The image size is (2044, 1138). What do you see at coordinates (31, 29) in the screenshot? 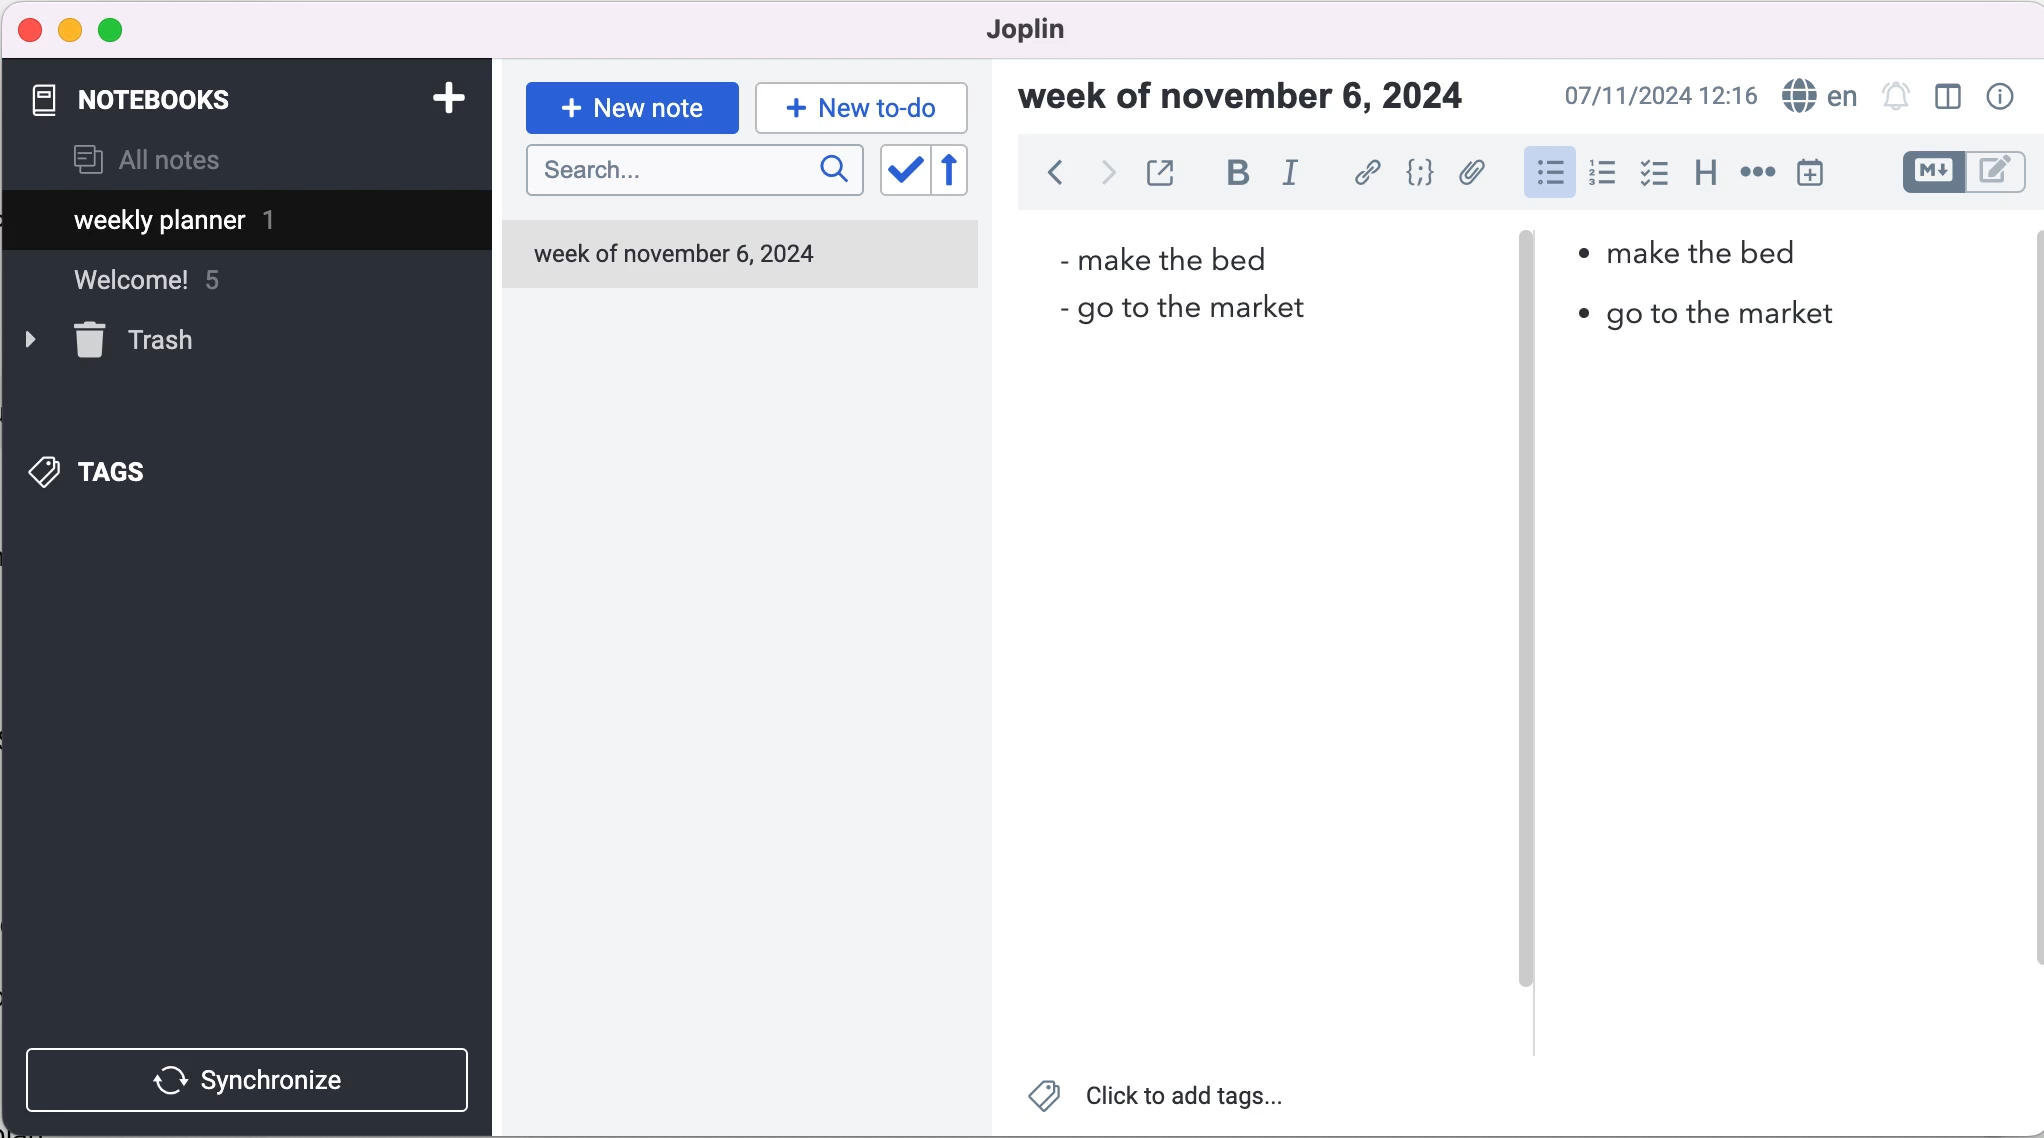
I see `close` at bounding box center [31, 29].